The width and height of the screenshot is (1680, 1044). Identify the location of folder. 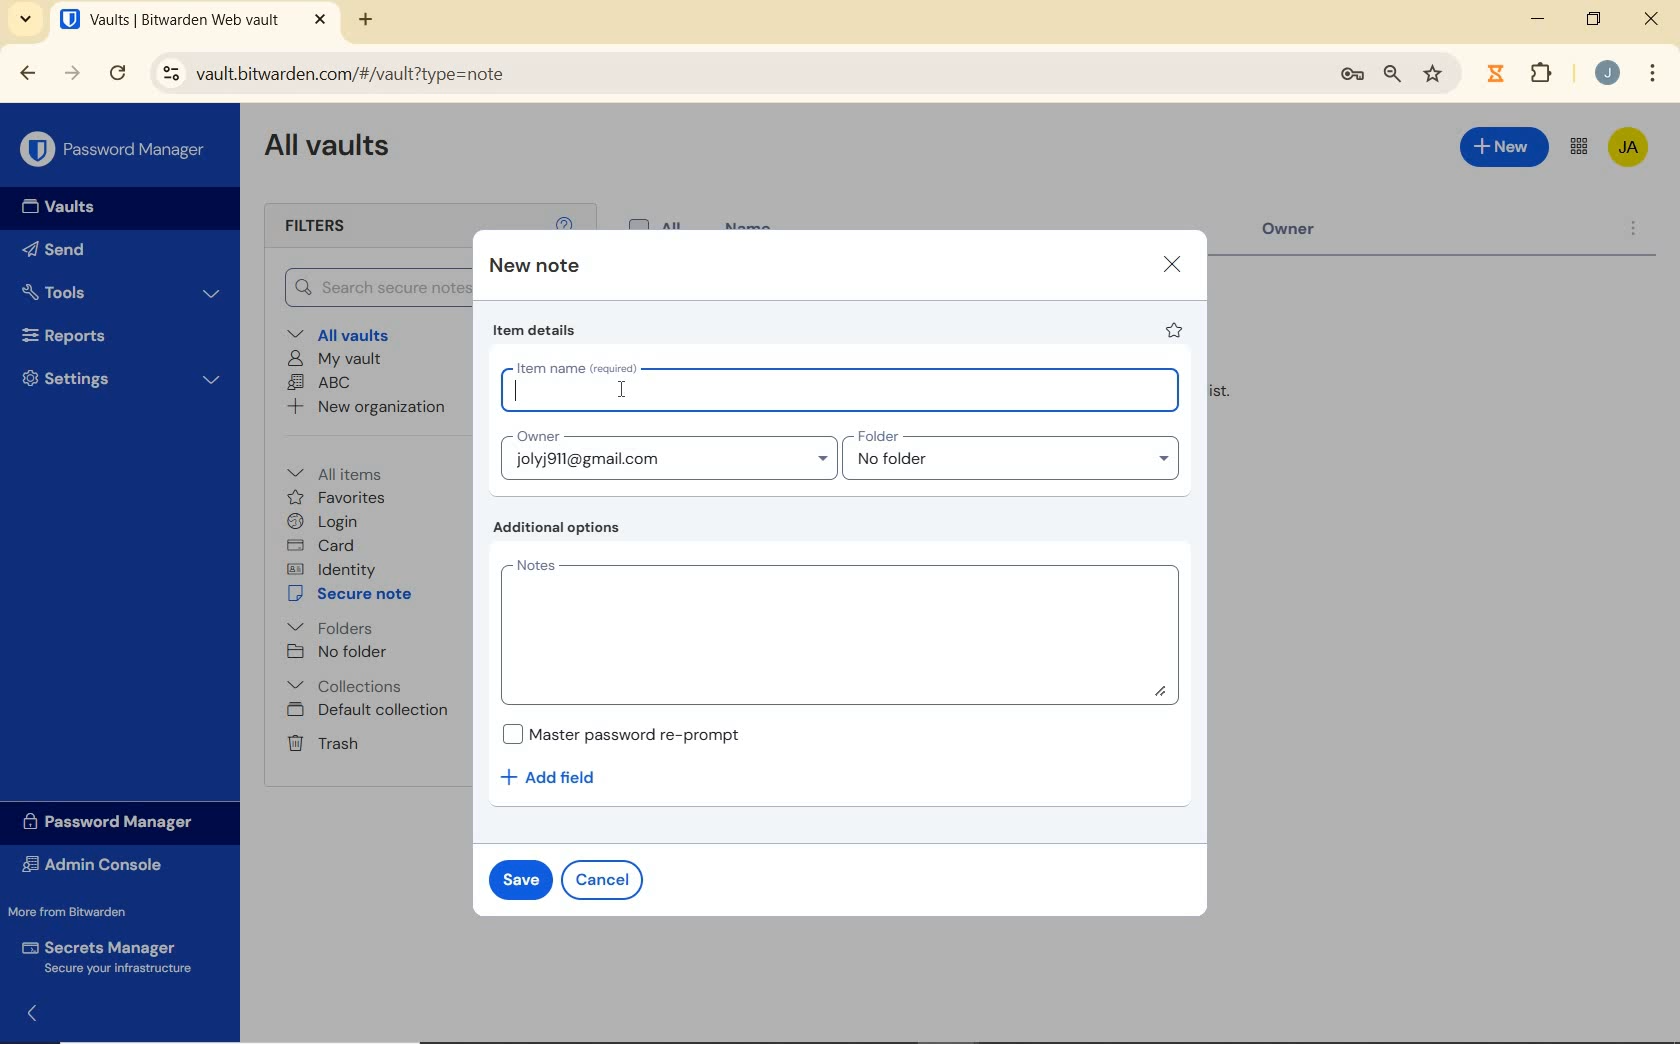
(1013, 455).